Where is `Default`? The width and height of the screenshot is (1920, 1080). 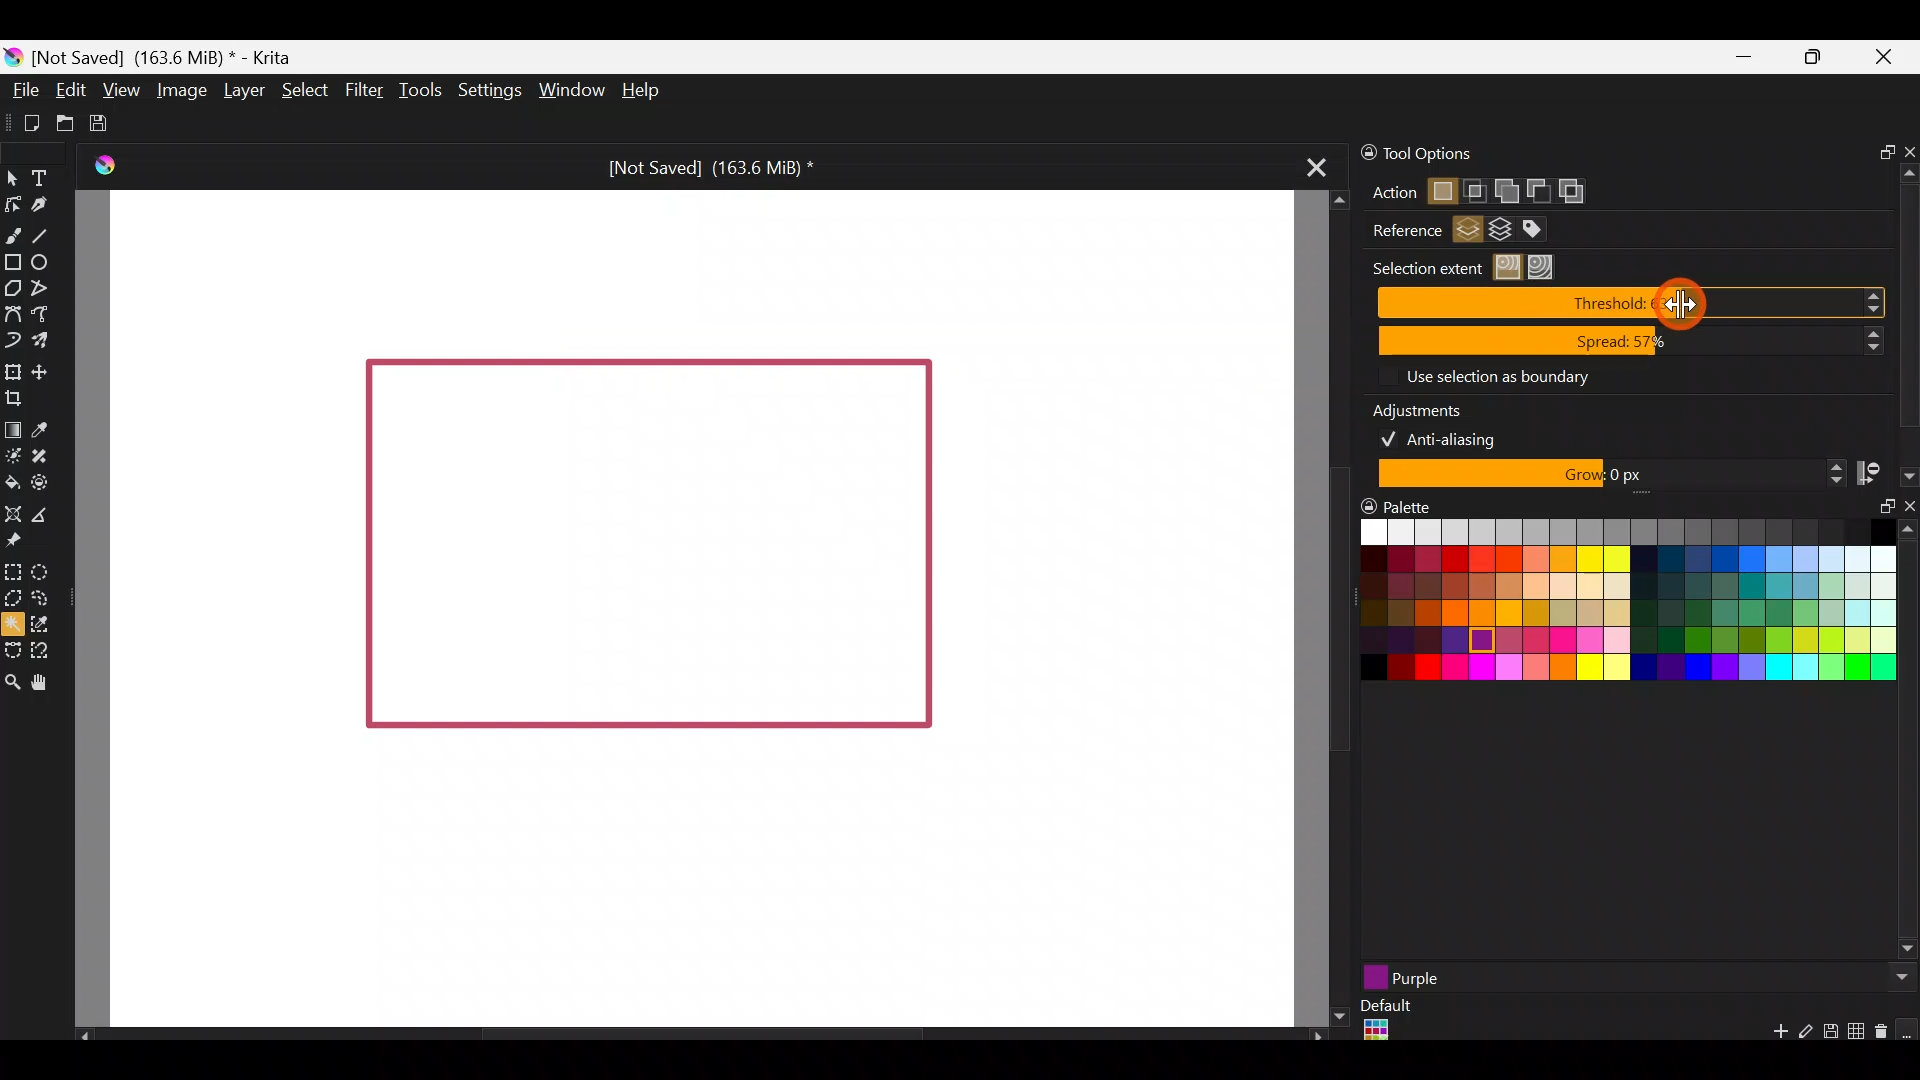
Default is located at coordinates (1384, 1022).